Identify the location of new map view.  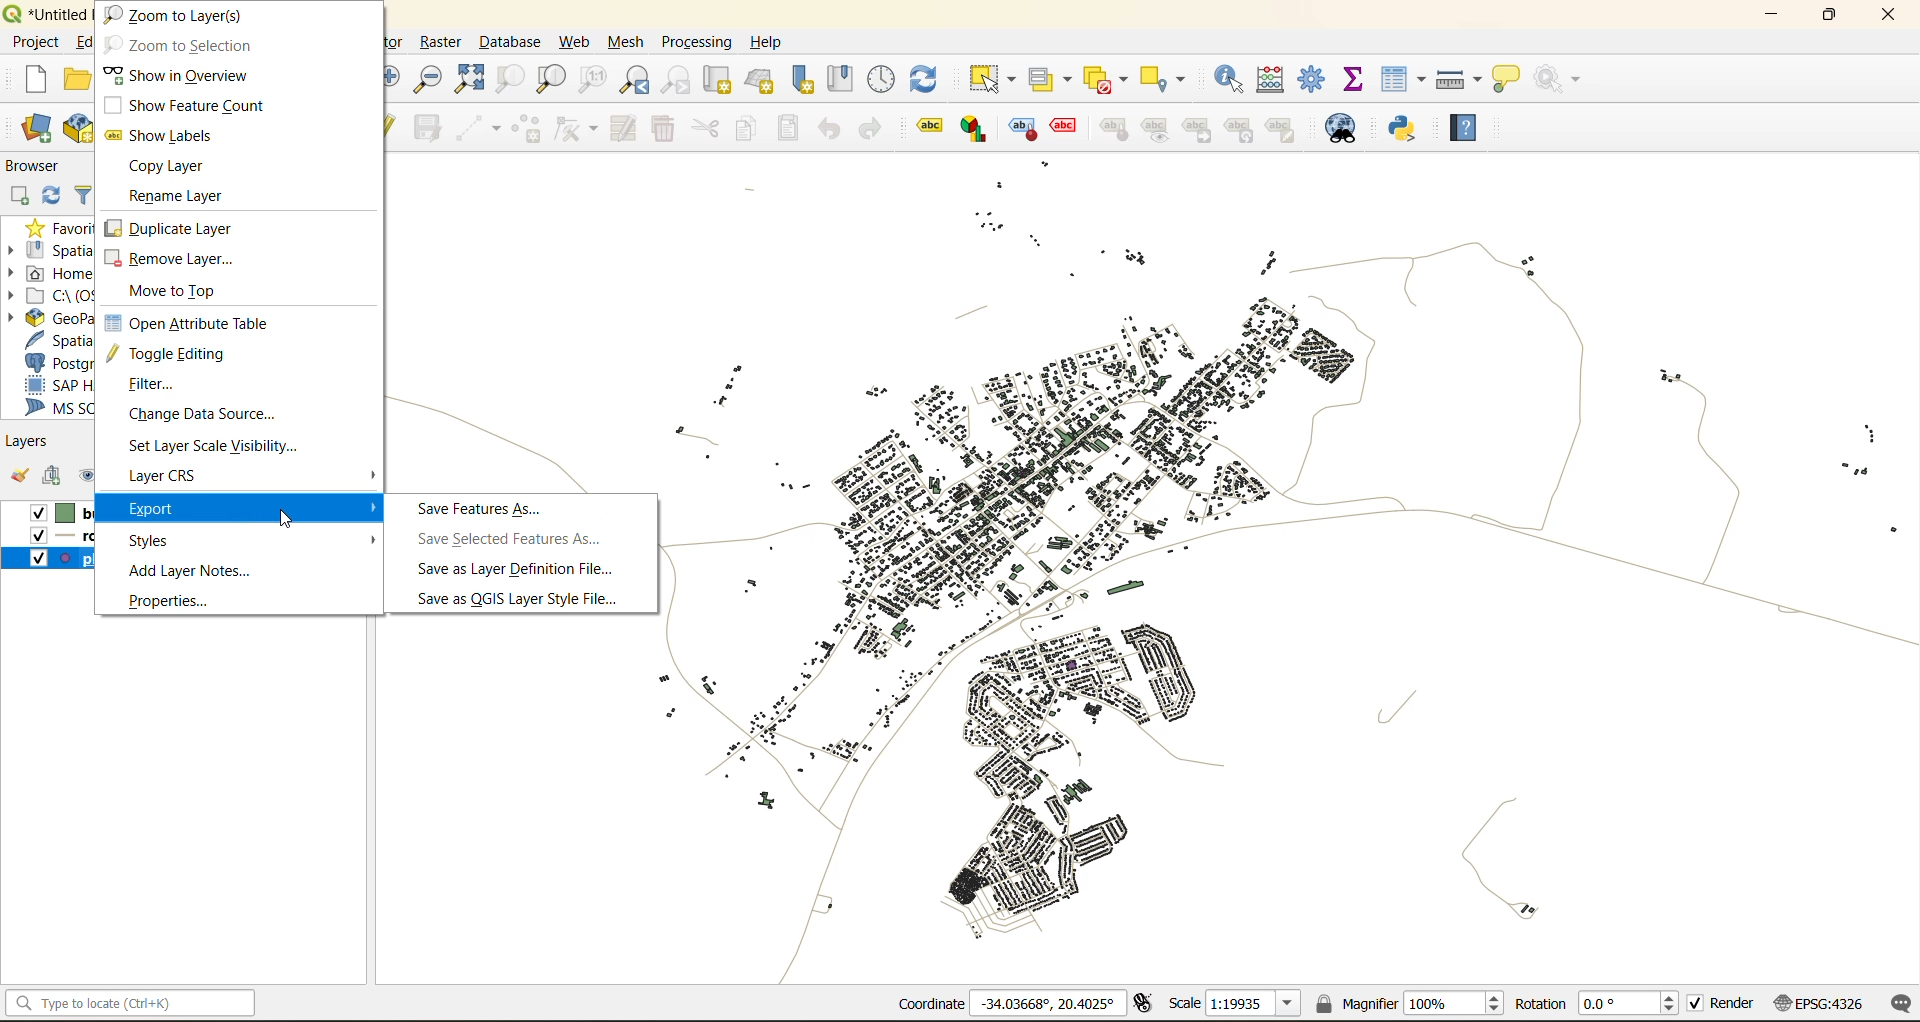
(719, 80).